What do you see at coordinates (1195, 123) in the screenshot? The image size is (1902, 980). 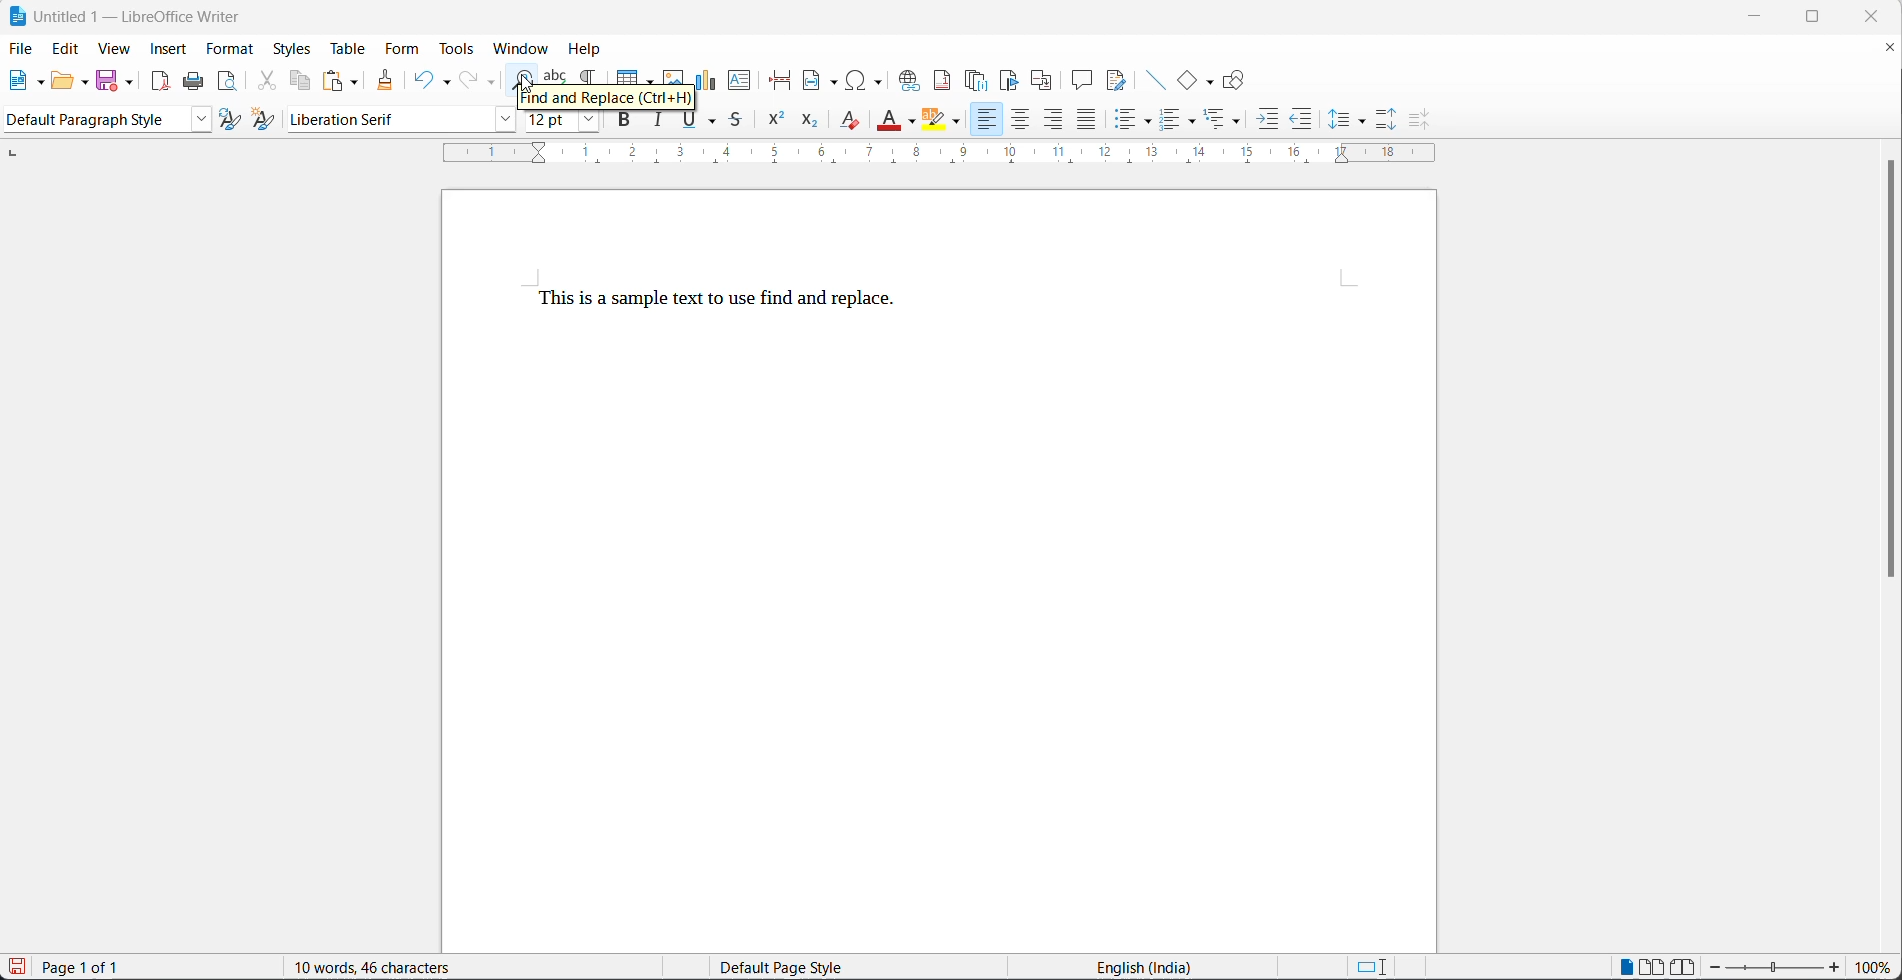 I see `toggle ordered list options` at bounding box center [1195, 123].